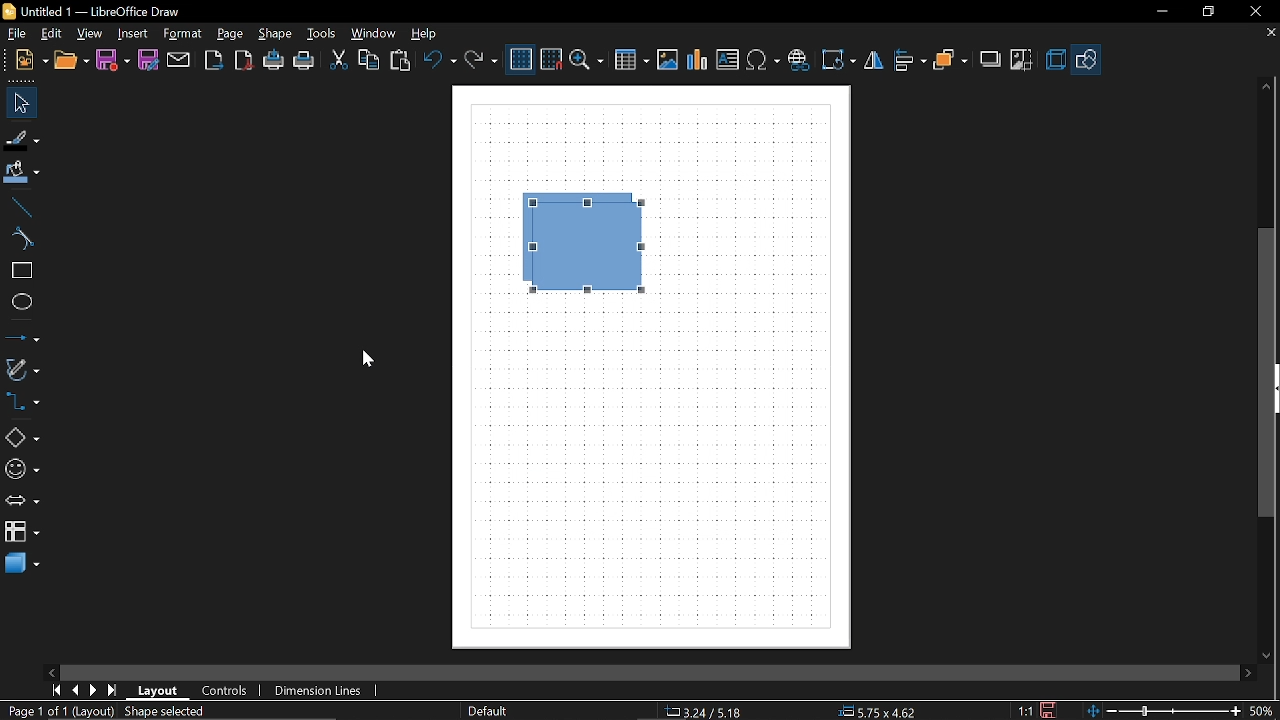 Image resolution: width=1280 pixels, height=720 pixels. What do you see at coordinates (21, 565) in the screenshot?
I see `3d shapes` at bounding box center [21, 565].